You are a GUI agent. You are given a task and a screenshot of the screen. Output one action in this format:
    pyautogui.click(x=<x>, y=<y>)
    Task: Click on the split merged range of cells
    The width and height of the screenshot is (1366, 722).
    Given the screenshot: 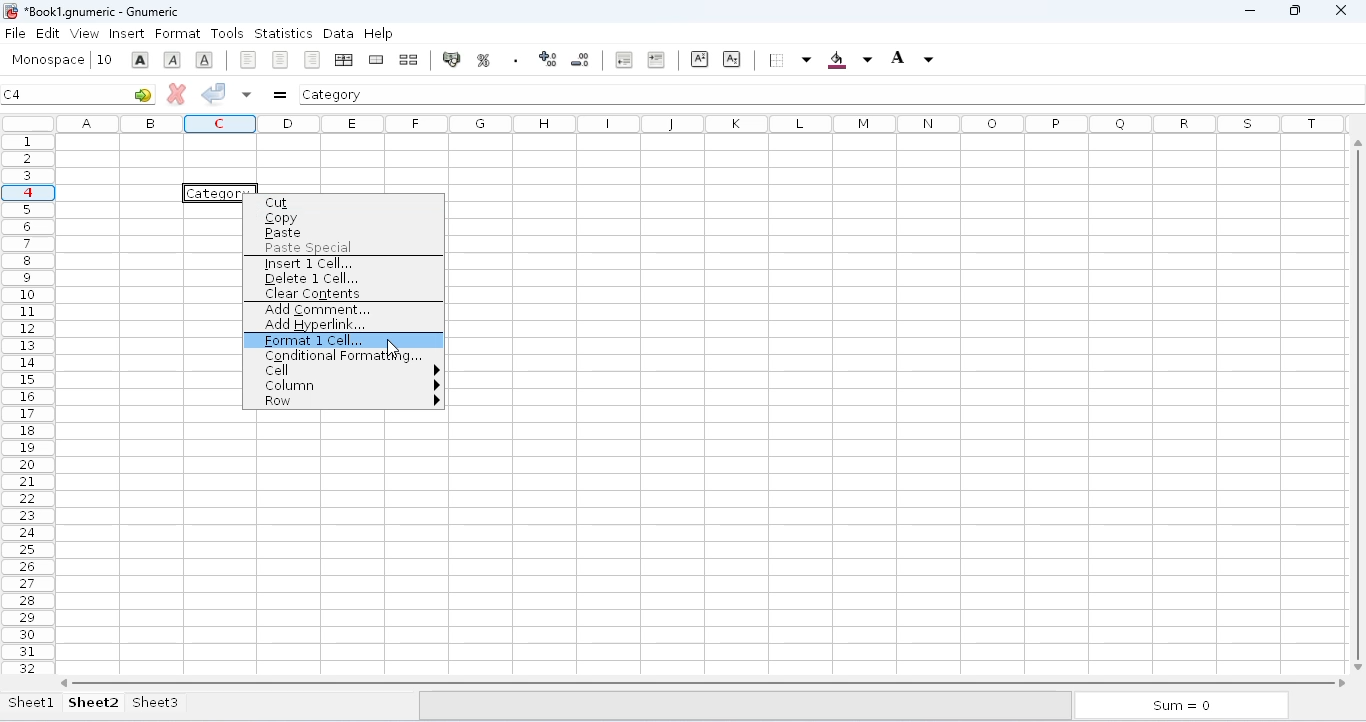 What is the action you would take?
    pyautogui.click(x=409, y=59)
    